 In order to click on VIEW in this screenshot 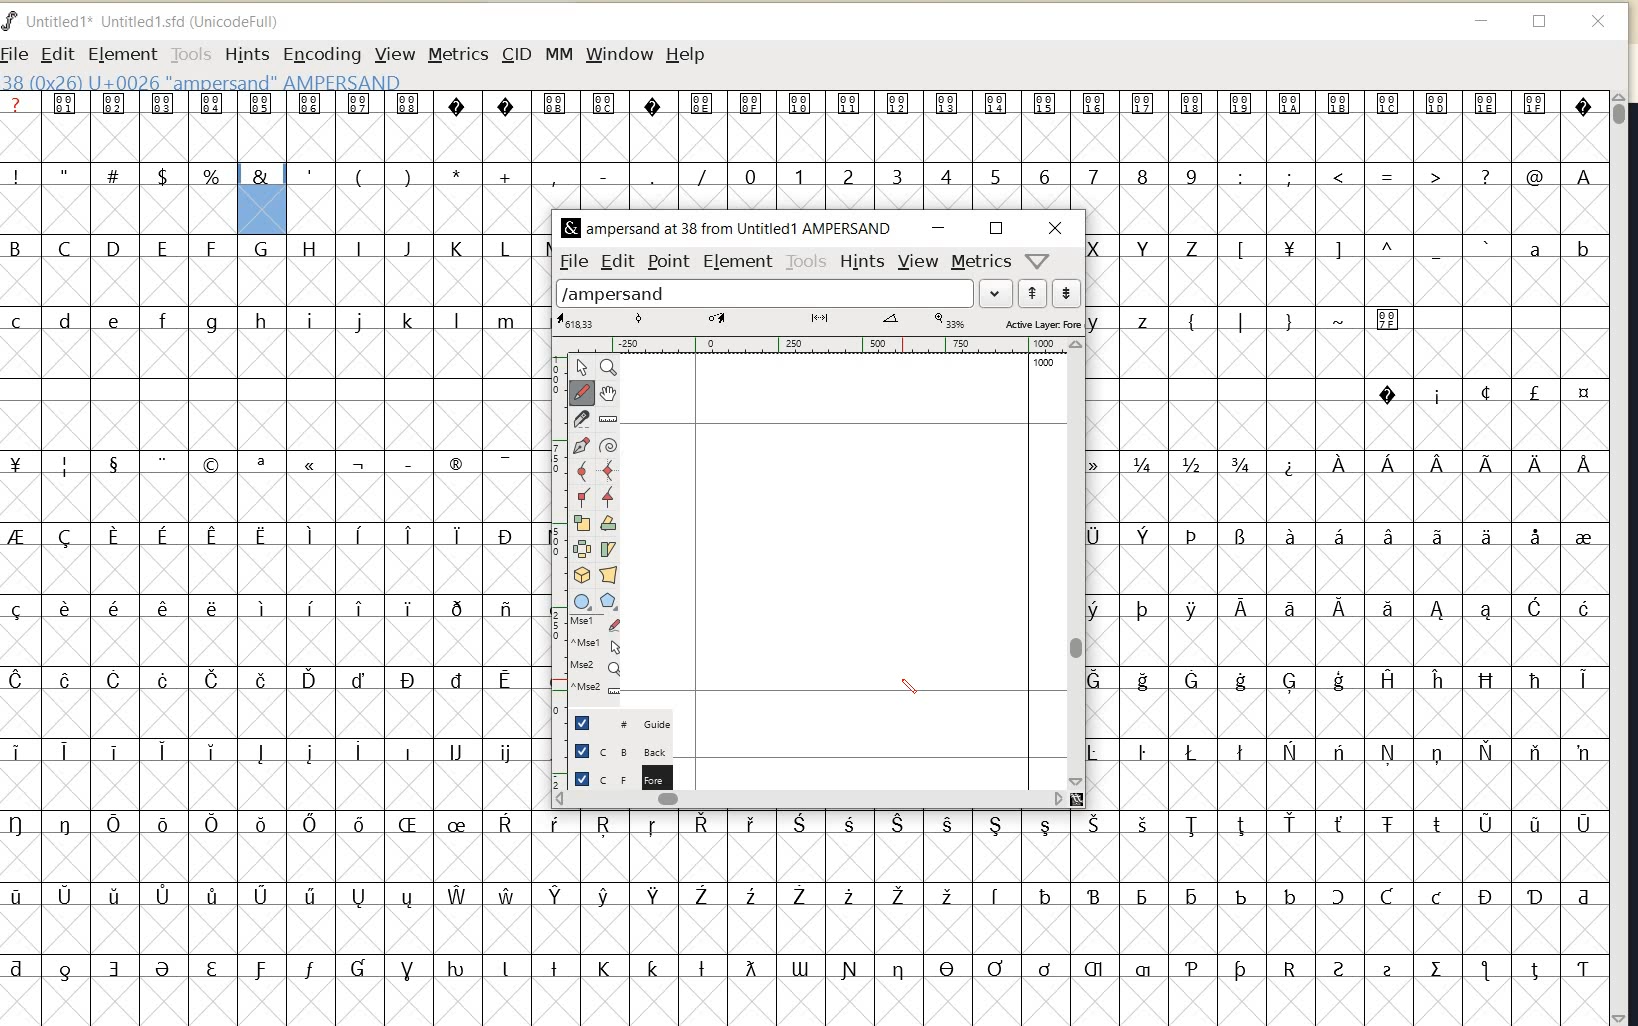, I will do `click(396, 54)`.